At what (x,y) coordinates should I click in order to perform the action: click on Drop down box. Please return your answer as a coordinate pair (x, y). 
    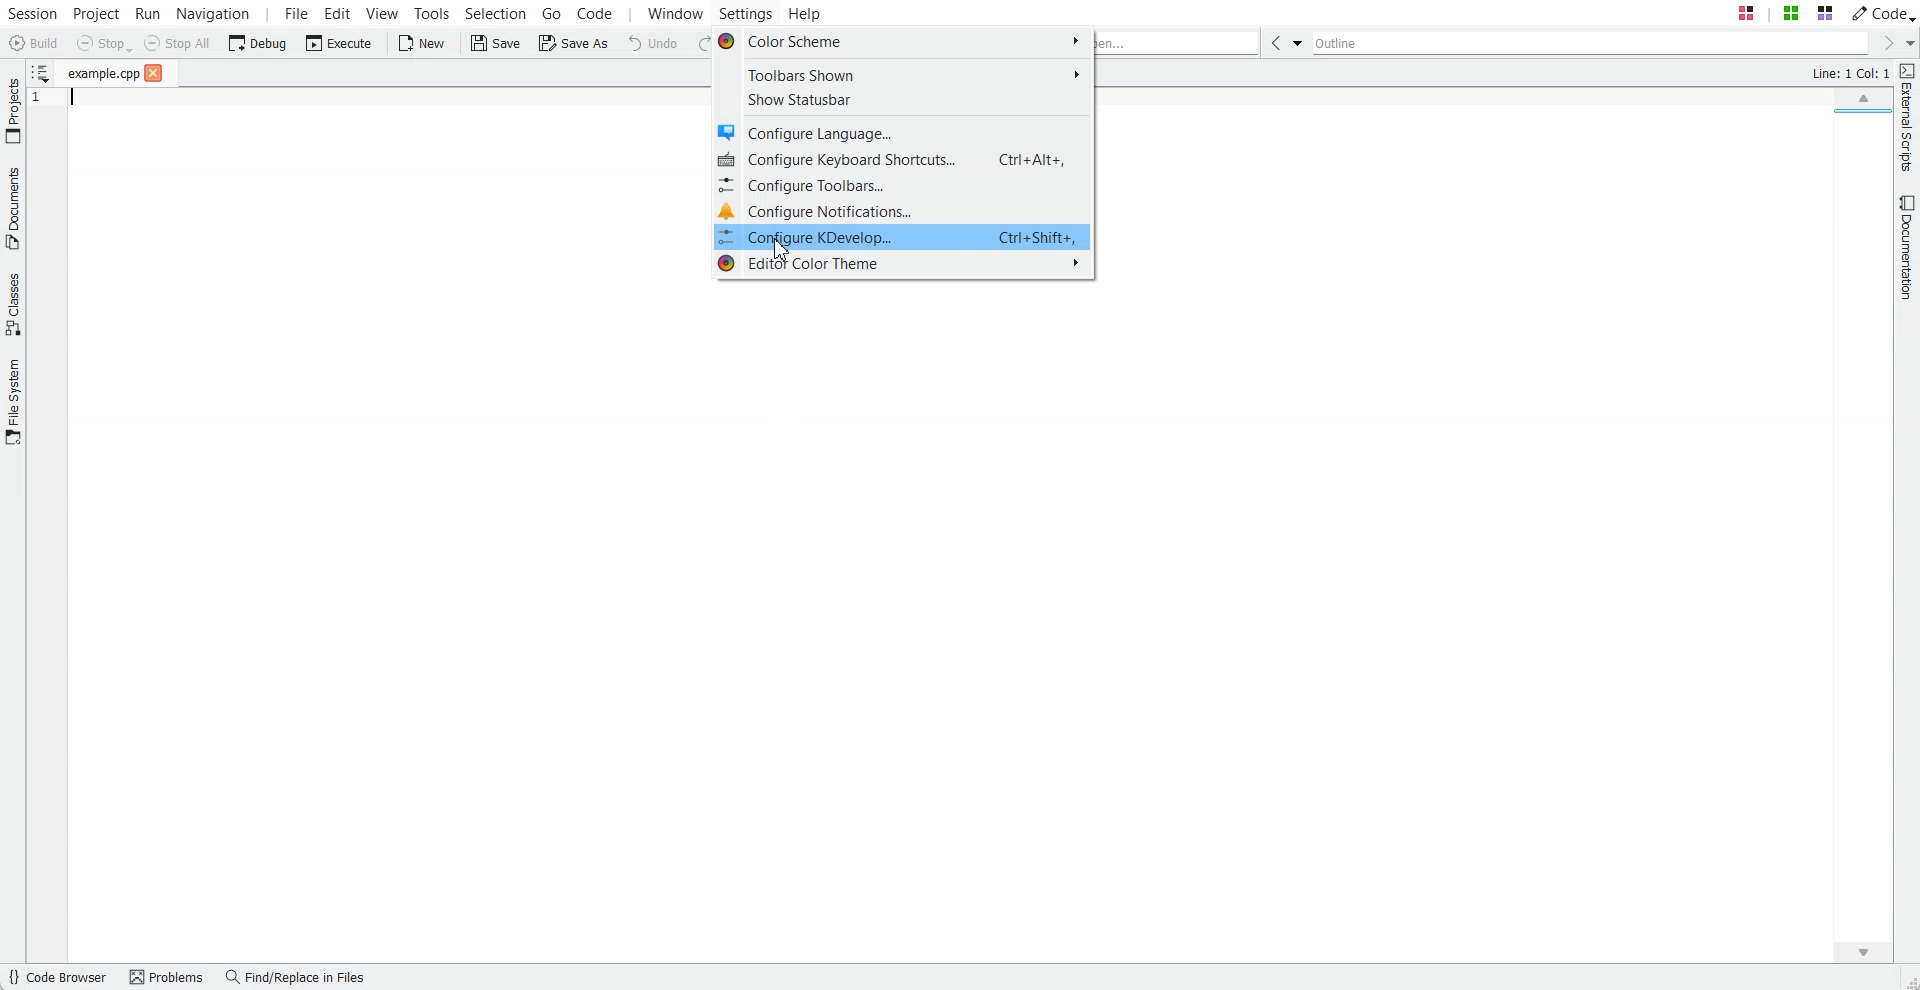
    Looking at the image, I should click on (1908, 43).